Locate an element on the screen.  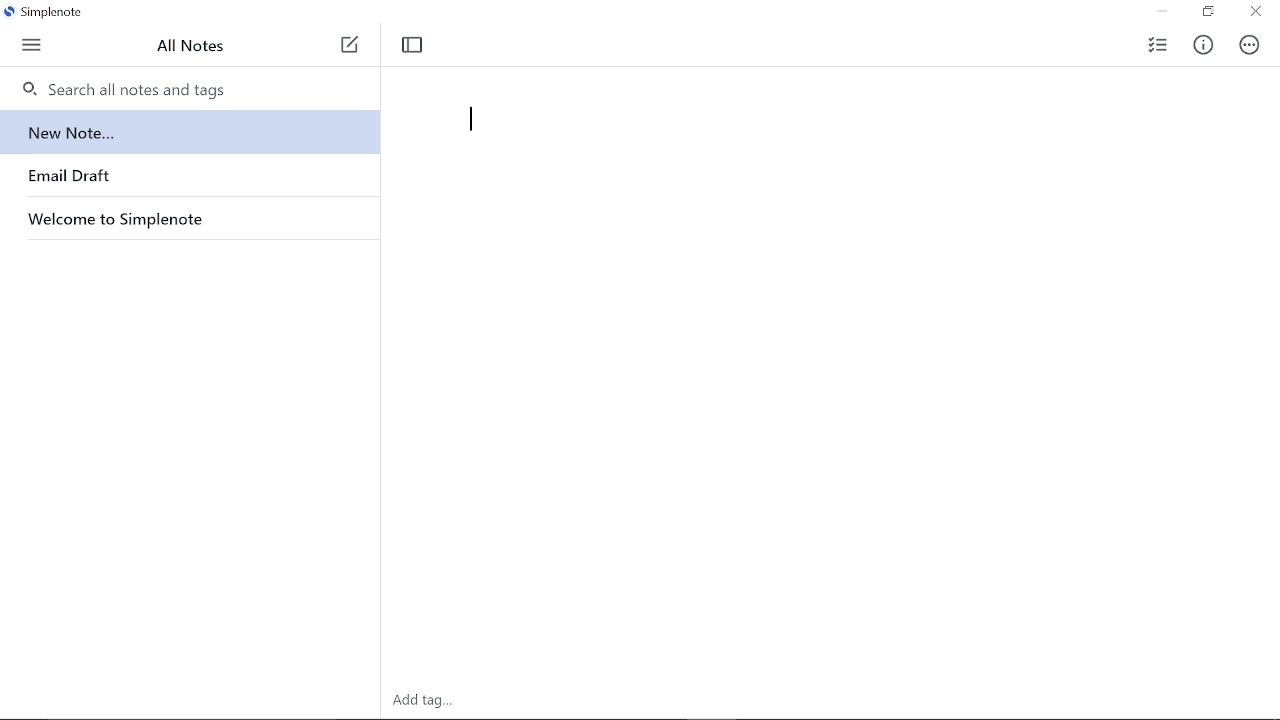
New Note.. is located at coordinates (71, 133).